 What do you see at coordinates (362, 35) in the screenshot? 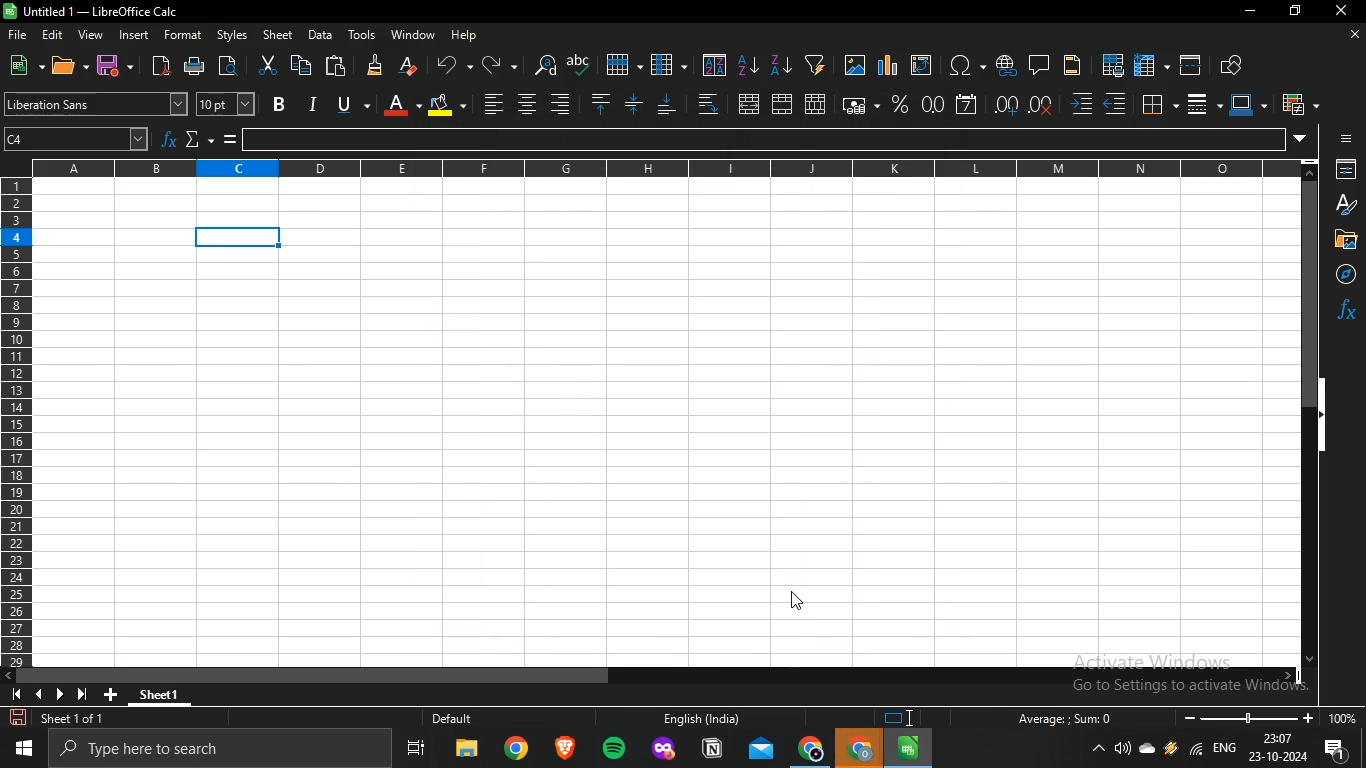
I see `tools` at bounding box center [362, 35].